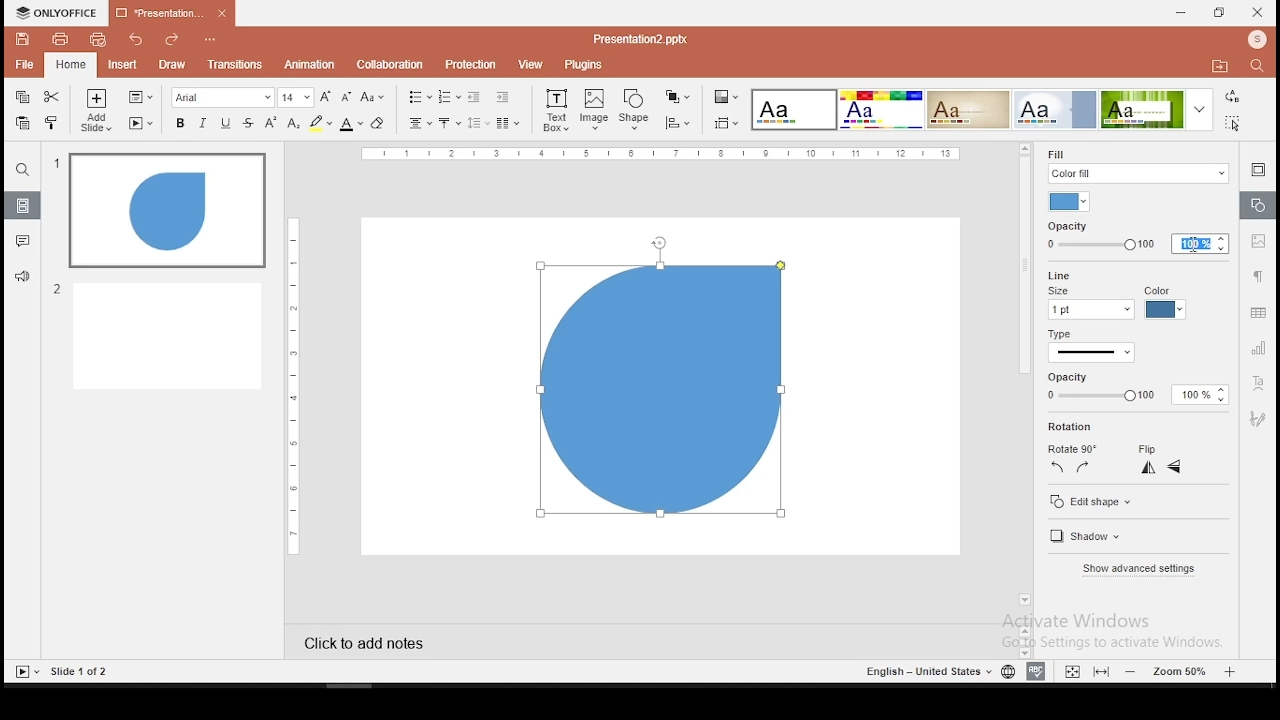  Describe the element at coordinates (725, 98) in the screenshot. I see `change color theme` at that location.